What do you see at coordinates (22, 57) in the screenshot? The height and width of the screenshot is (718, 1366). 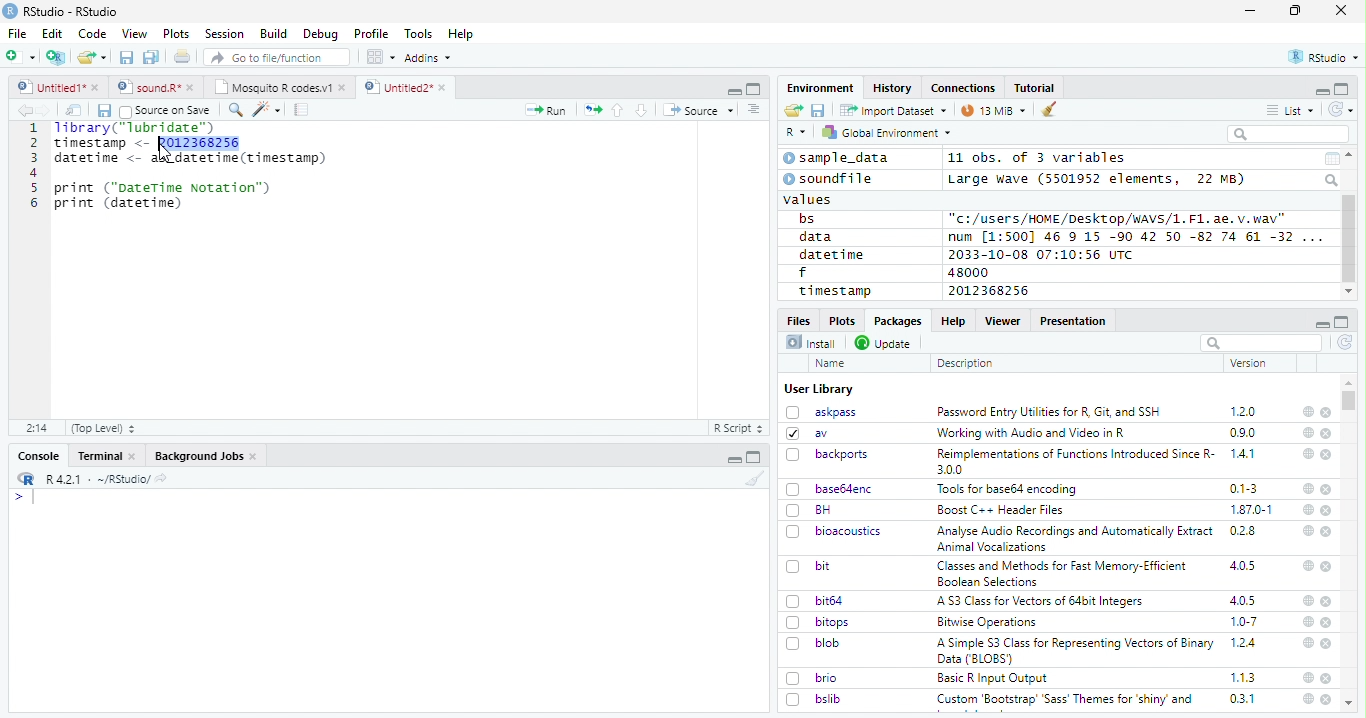 I see `New file` at bounding box center [22, 57].